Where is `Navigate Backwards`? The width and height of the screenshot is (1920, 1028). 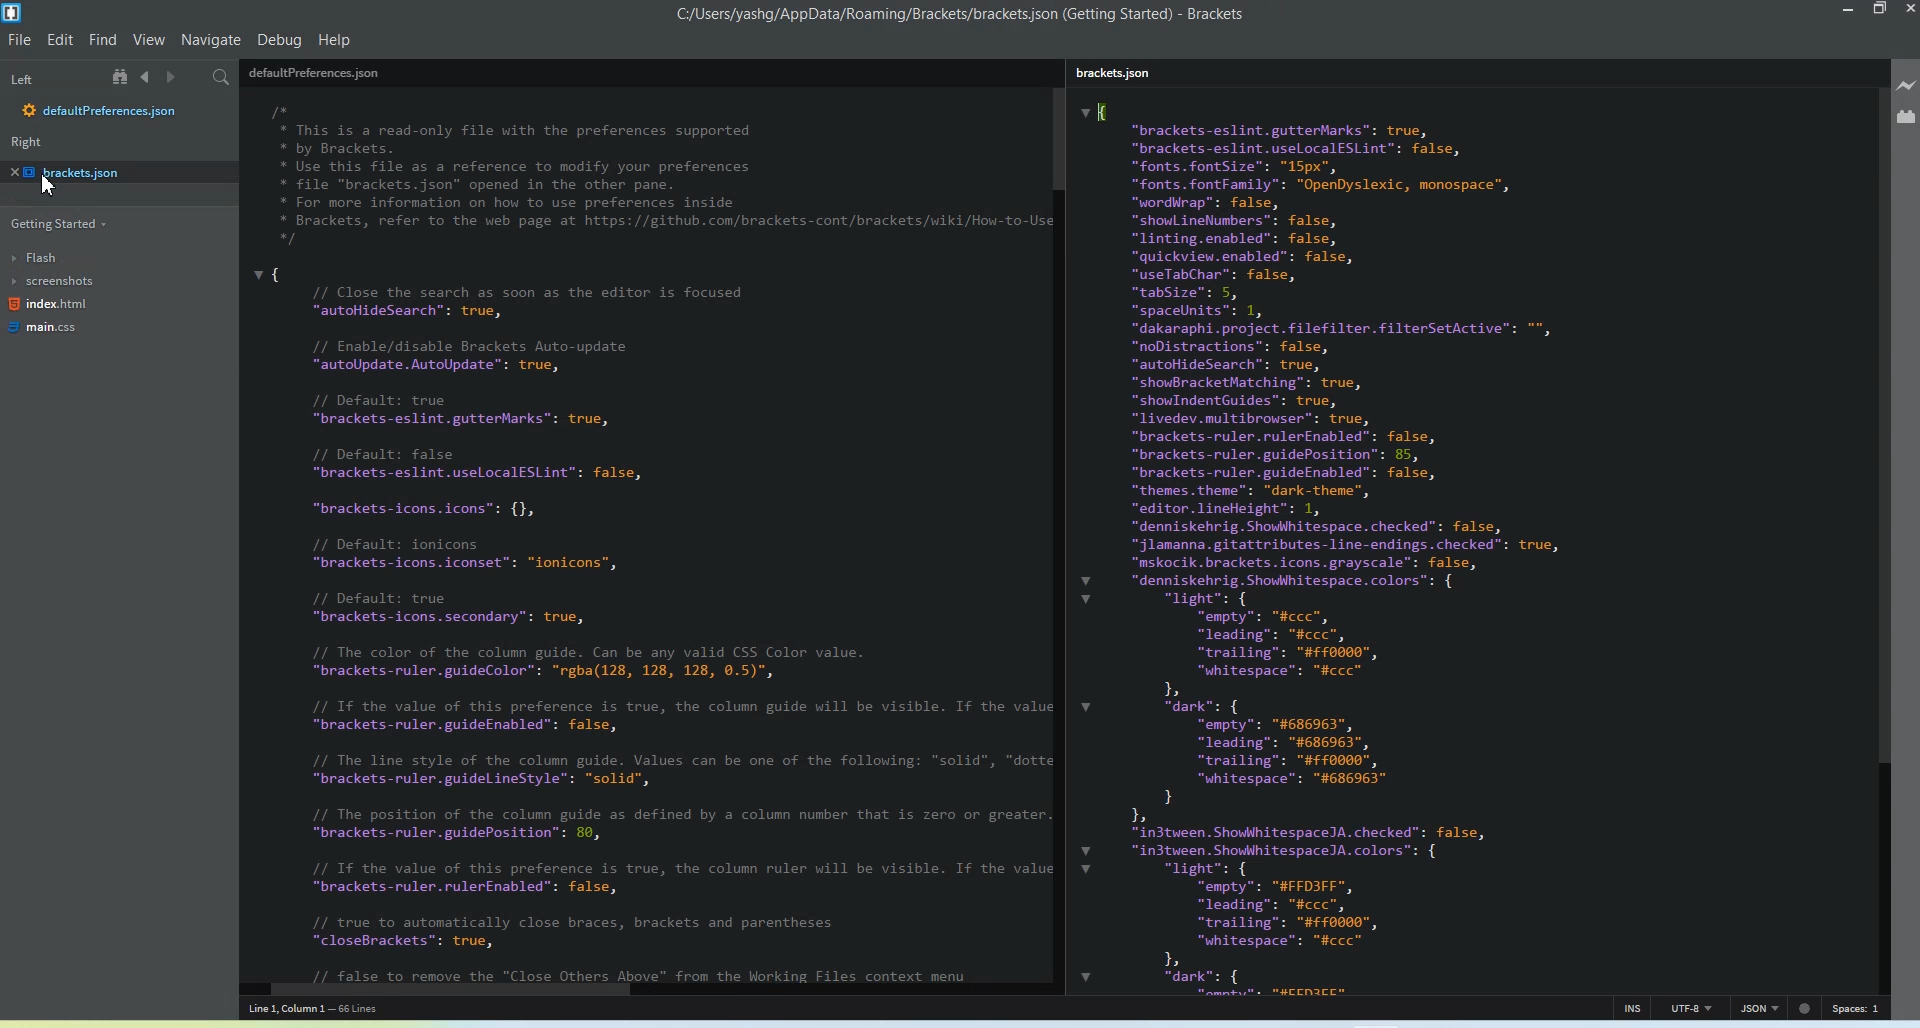
Navigate Backwards is located at coordinates (148, 77).